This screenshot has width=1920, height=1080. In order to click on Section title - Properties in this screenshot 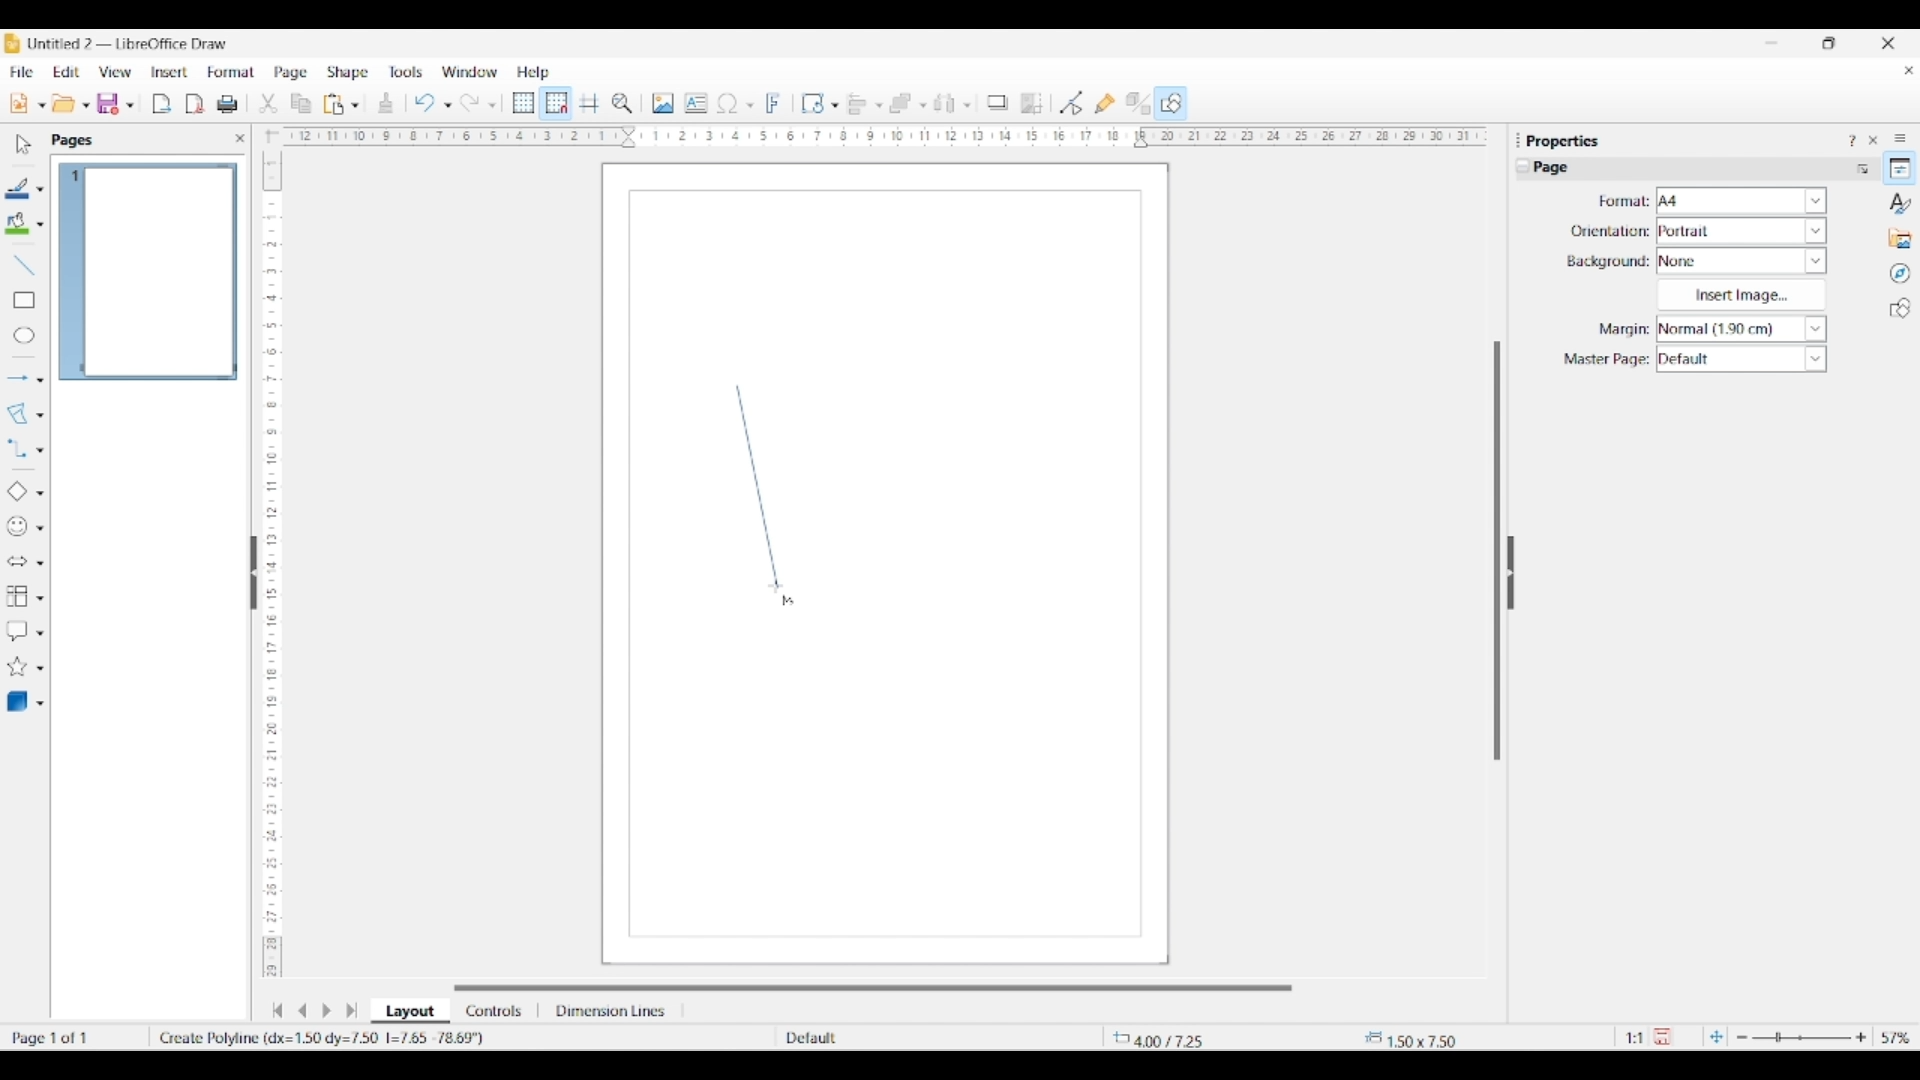, I will do `click(1565, 140)`.